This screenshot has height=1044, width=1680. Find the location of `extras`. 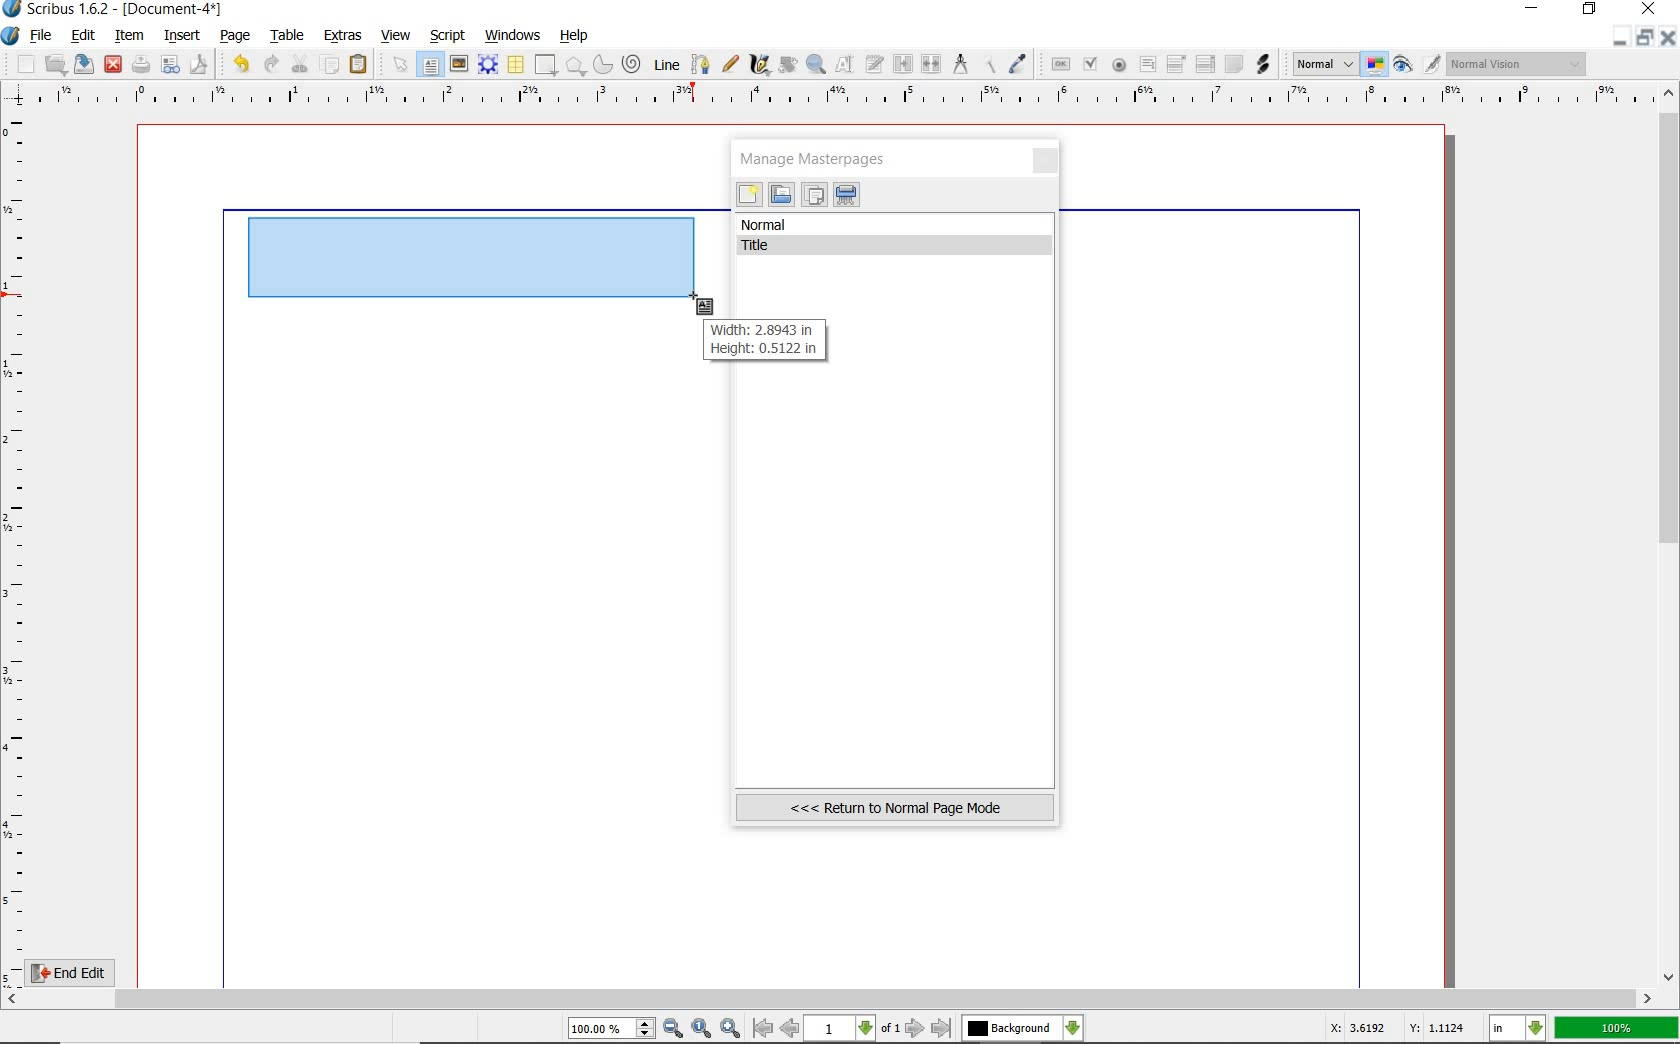

extras is located at coordinates (344, 36).